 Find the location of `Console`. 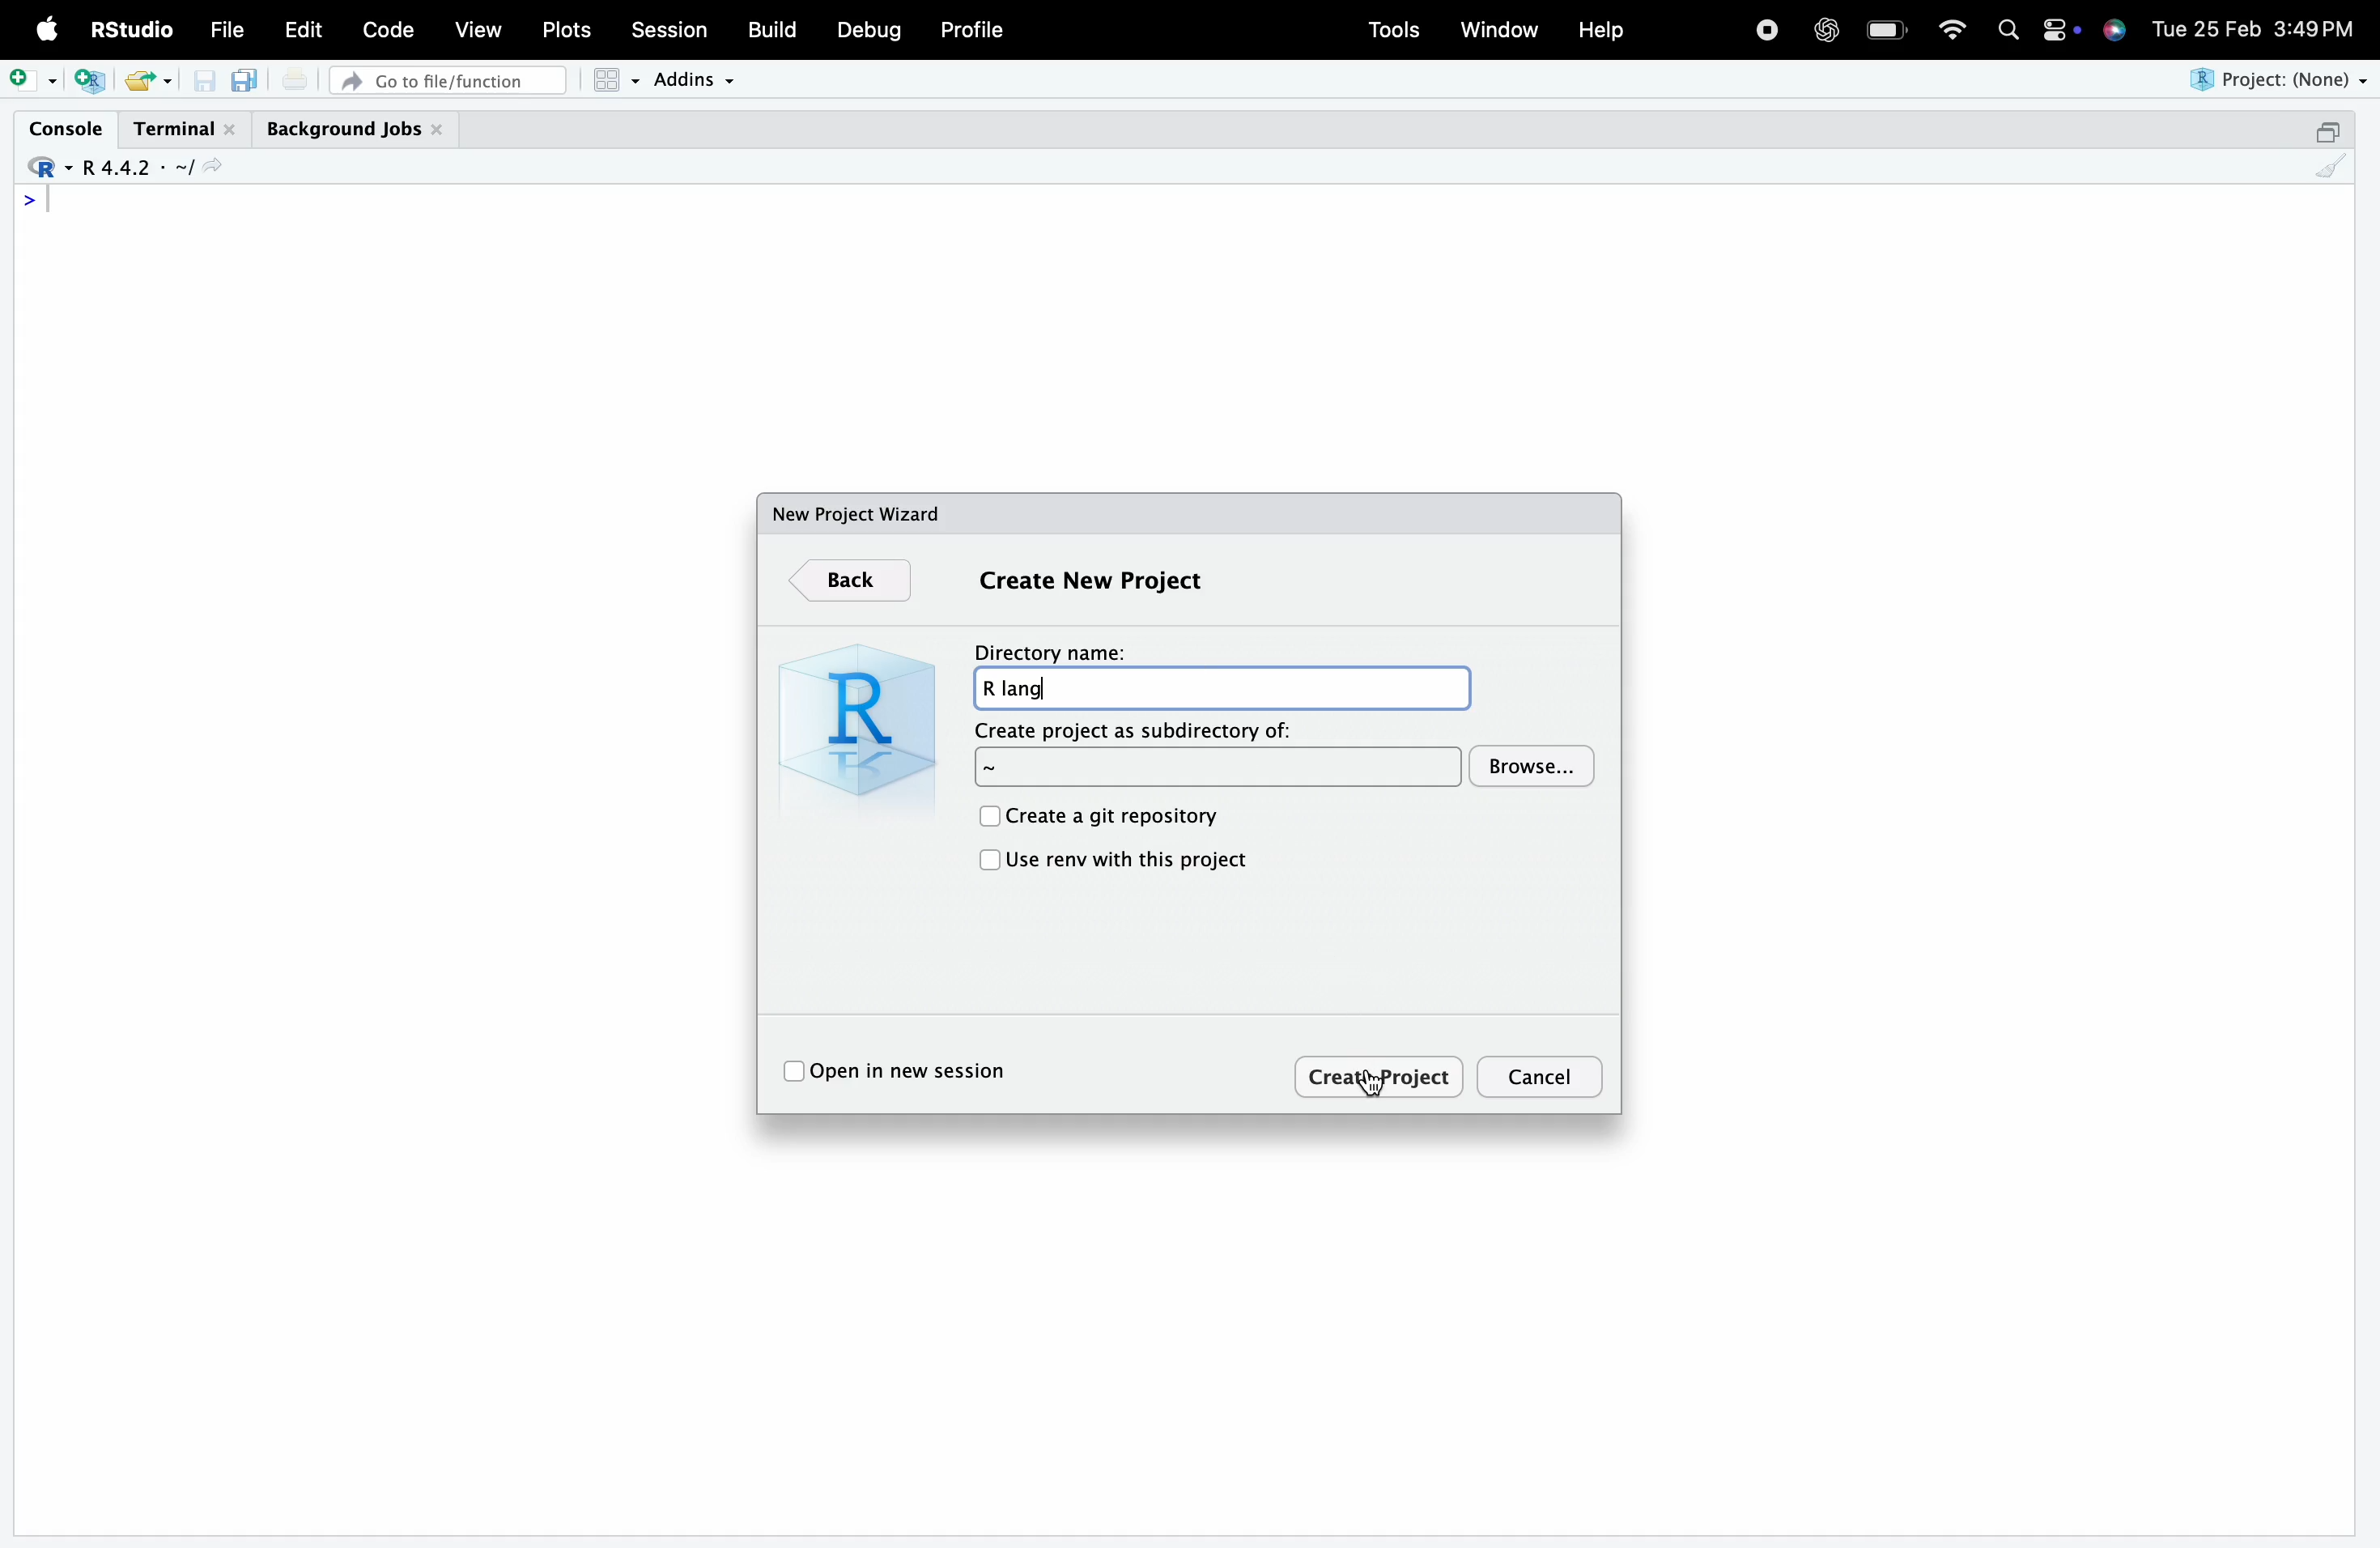

Console is located at coordinates (65, 128).